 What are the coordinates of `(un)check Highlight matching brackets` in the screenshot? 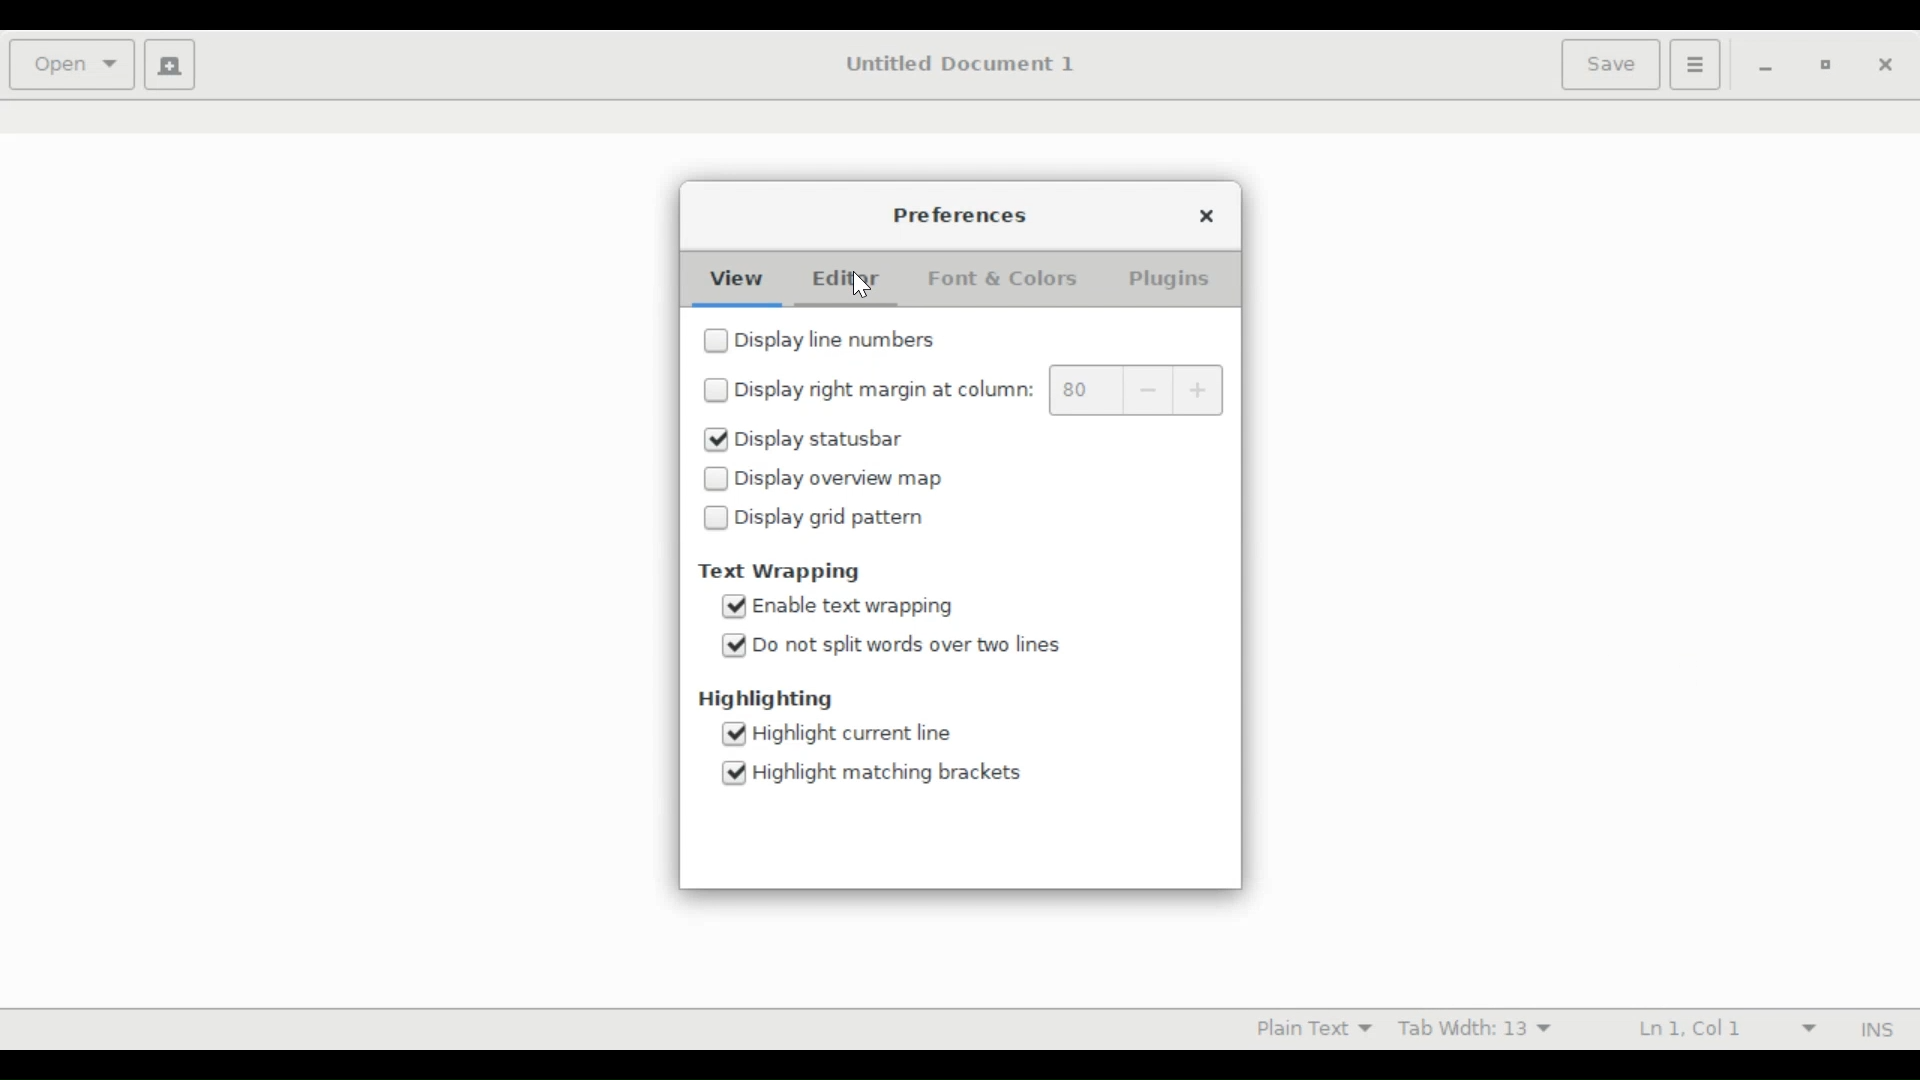 It's located at (901, 772).